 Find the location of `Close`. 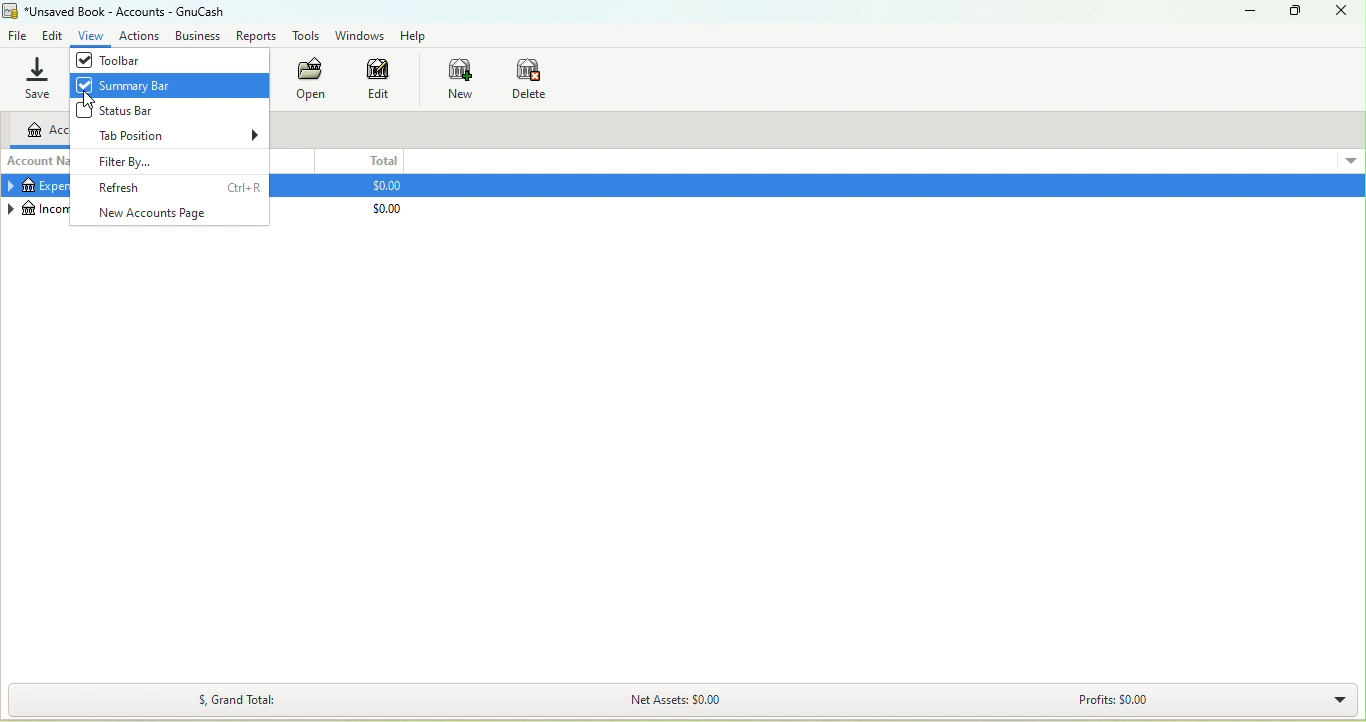

Close is located at coordinates (1343, 13).